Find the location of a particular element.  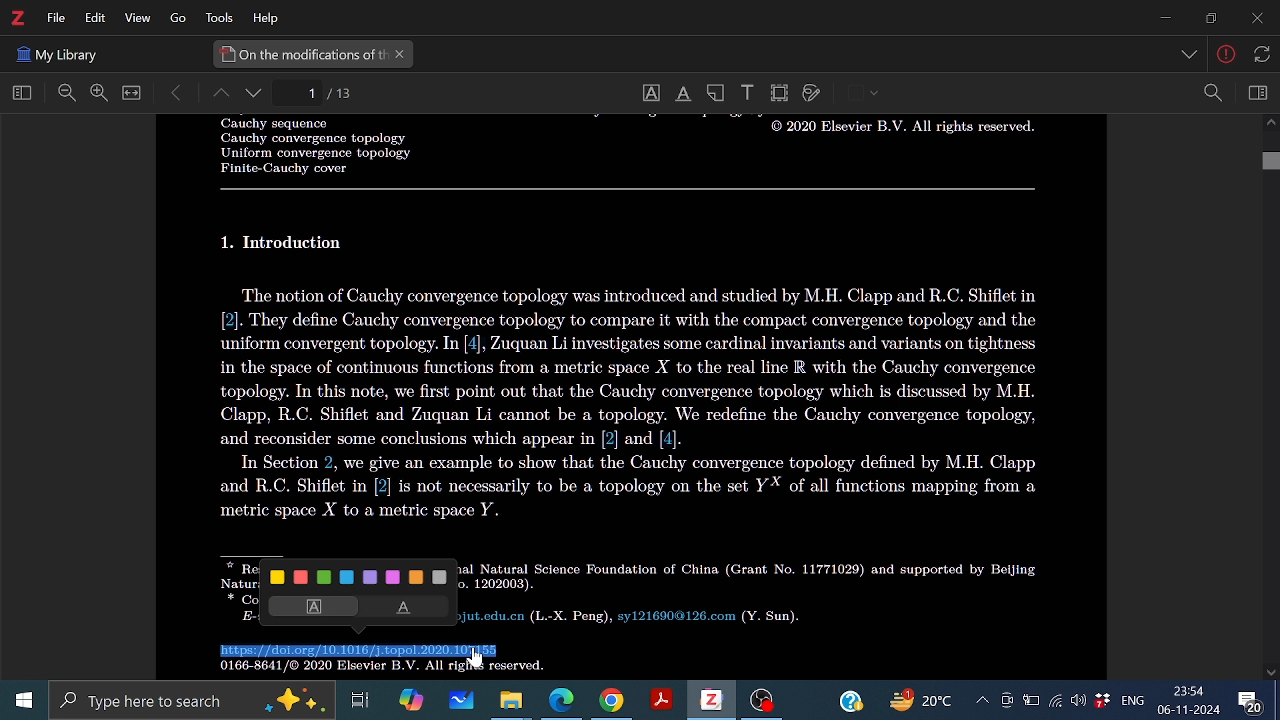

 is located at coordinates (629, 189).